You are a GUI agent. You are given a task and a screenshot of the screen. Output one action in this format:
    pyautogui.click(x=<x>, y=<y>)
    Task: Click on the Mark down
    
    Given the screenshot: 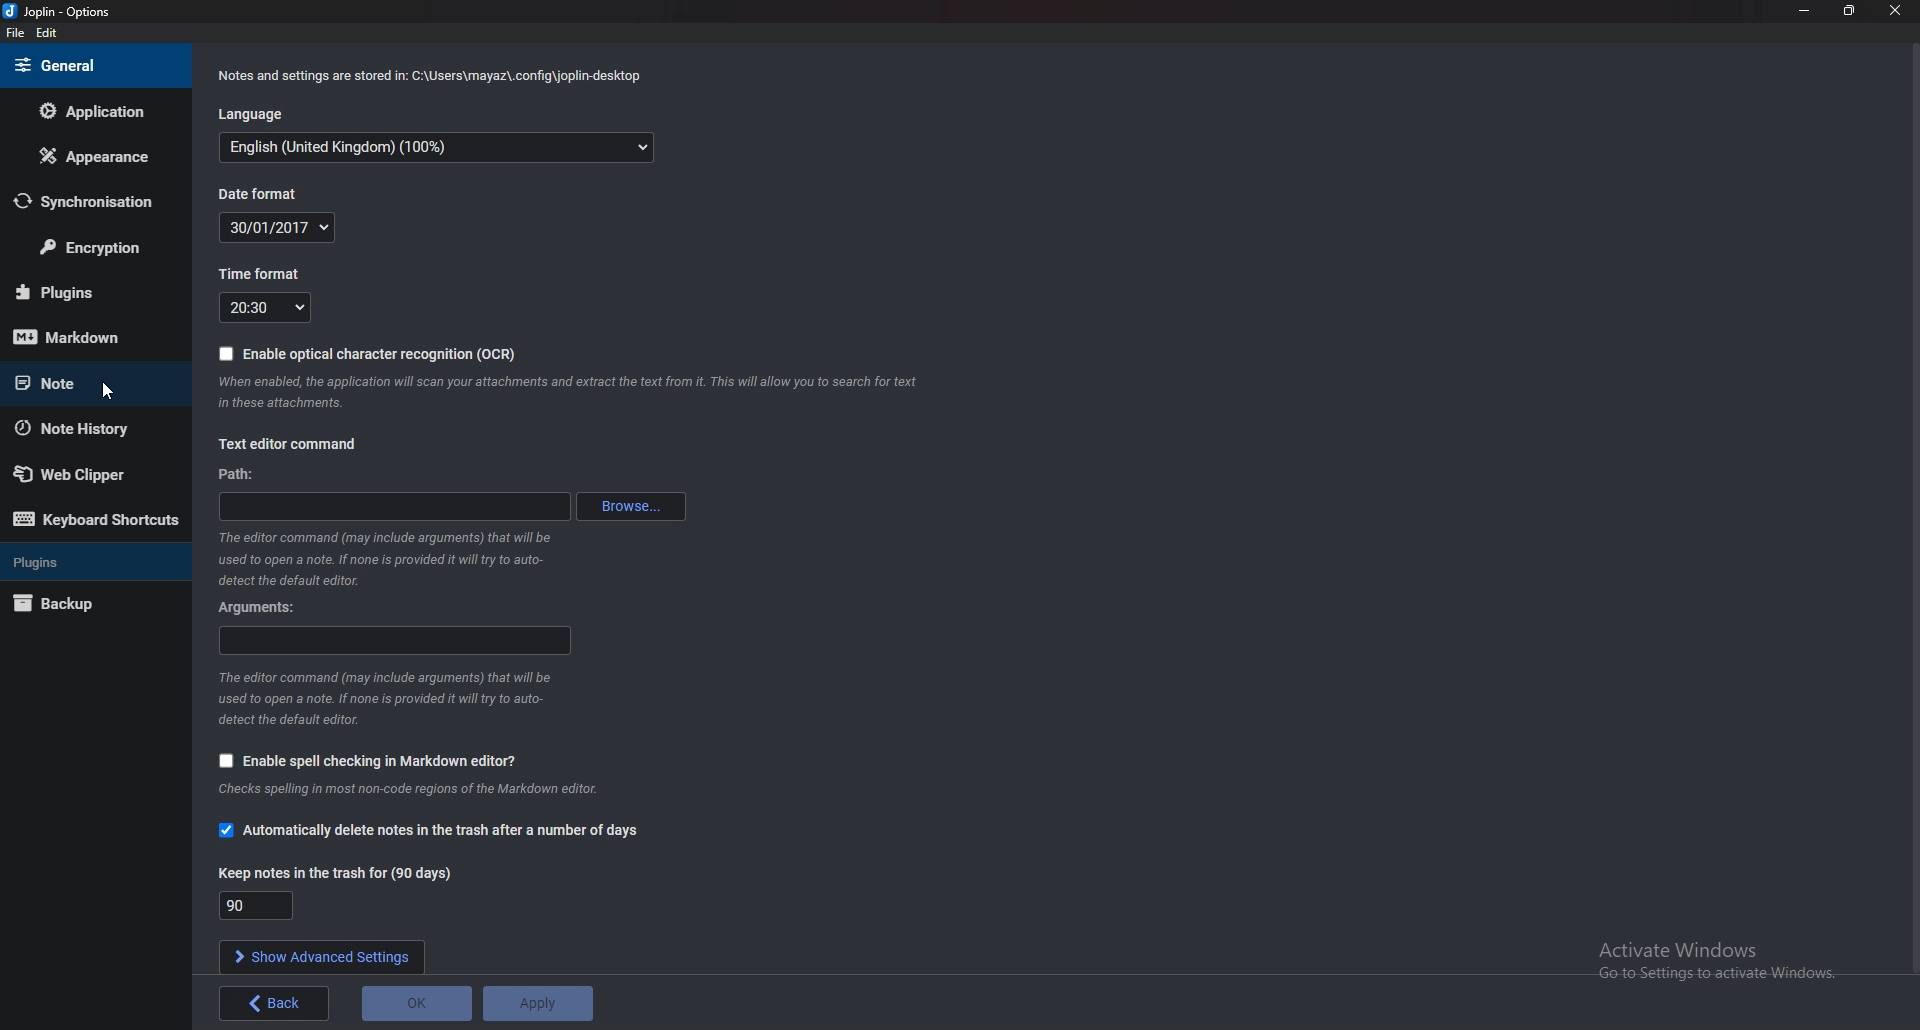 What is the action you would take?
    pyautogui.click(x=93, y=336)
    